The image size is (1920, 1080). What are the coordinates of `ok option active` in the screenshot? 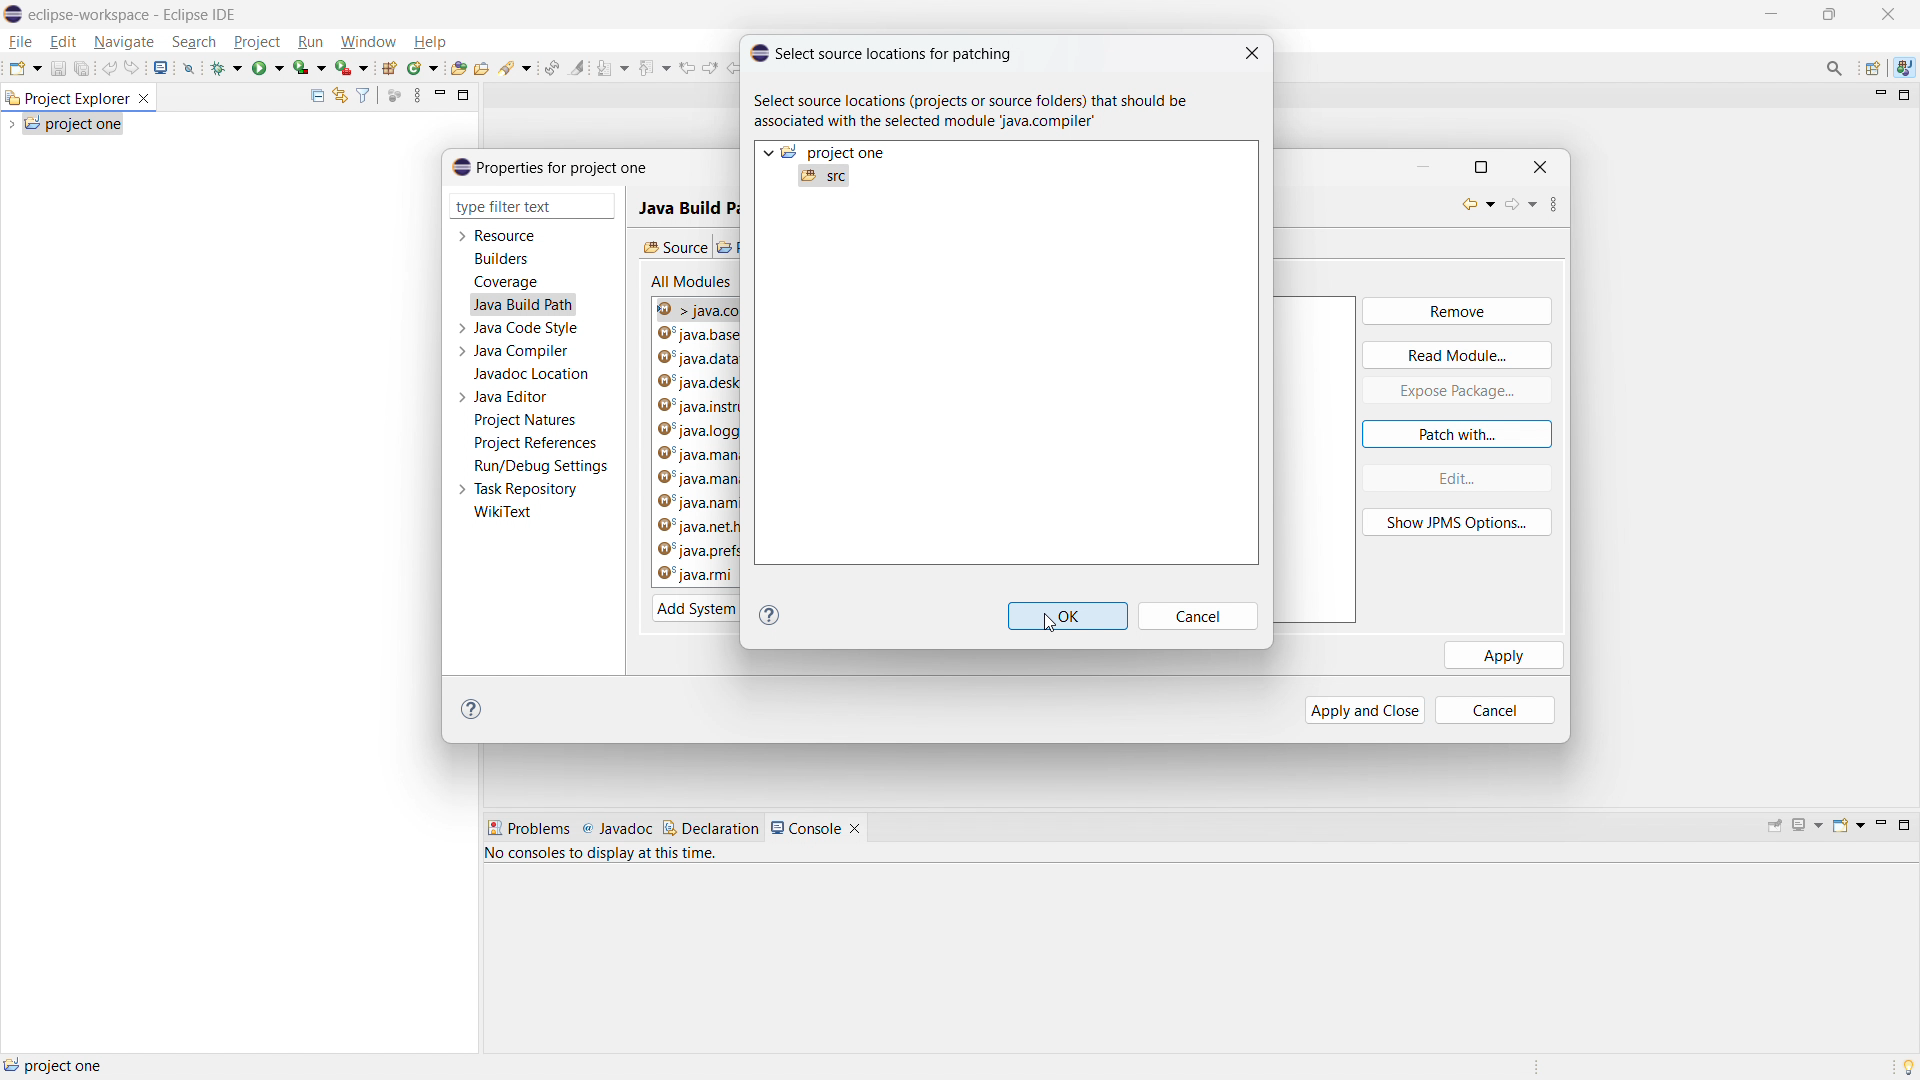 It's located at (1068, 615).